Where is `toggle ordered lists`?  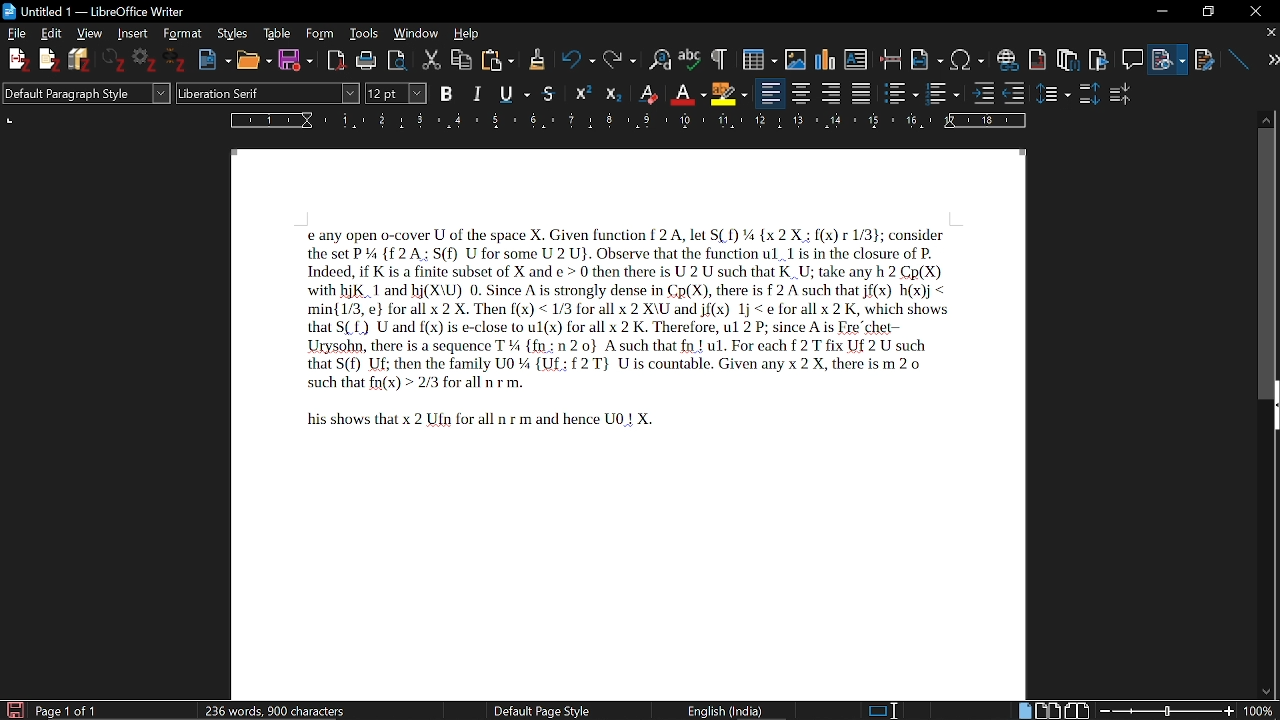 toggle ordered lists is located at coordinates (944, 92).